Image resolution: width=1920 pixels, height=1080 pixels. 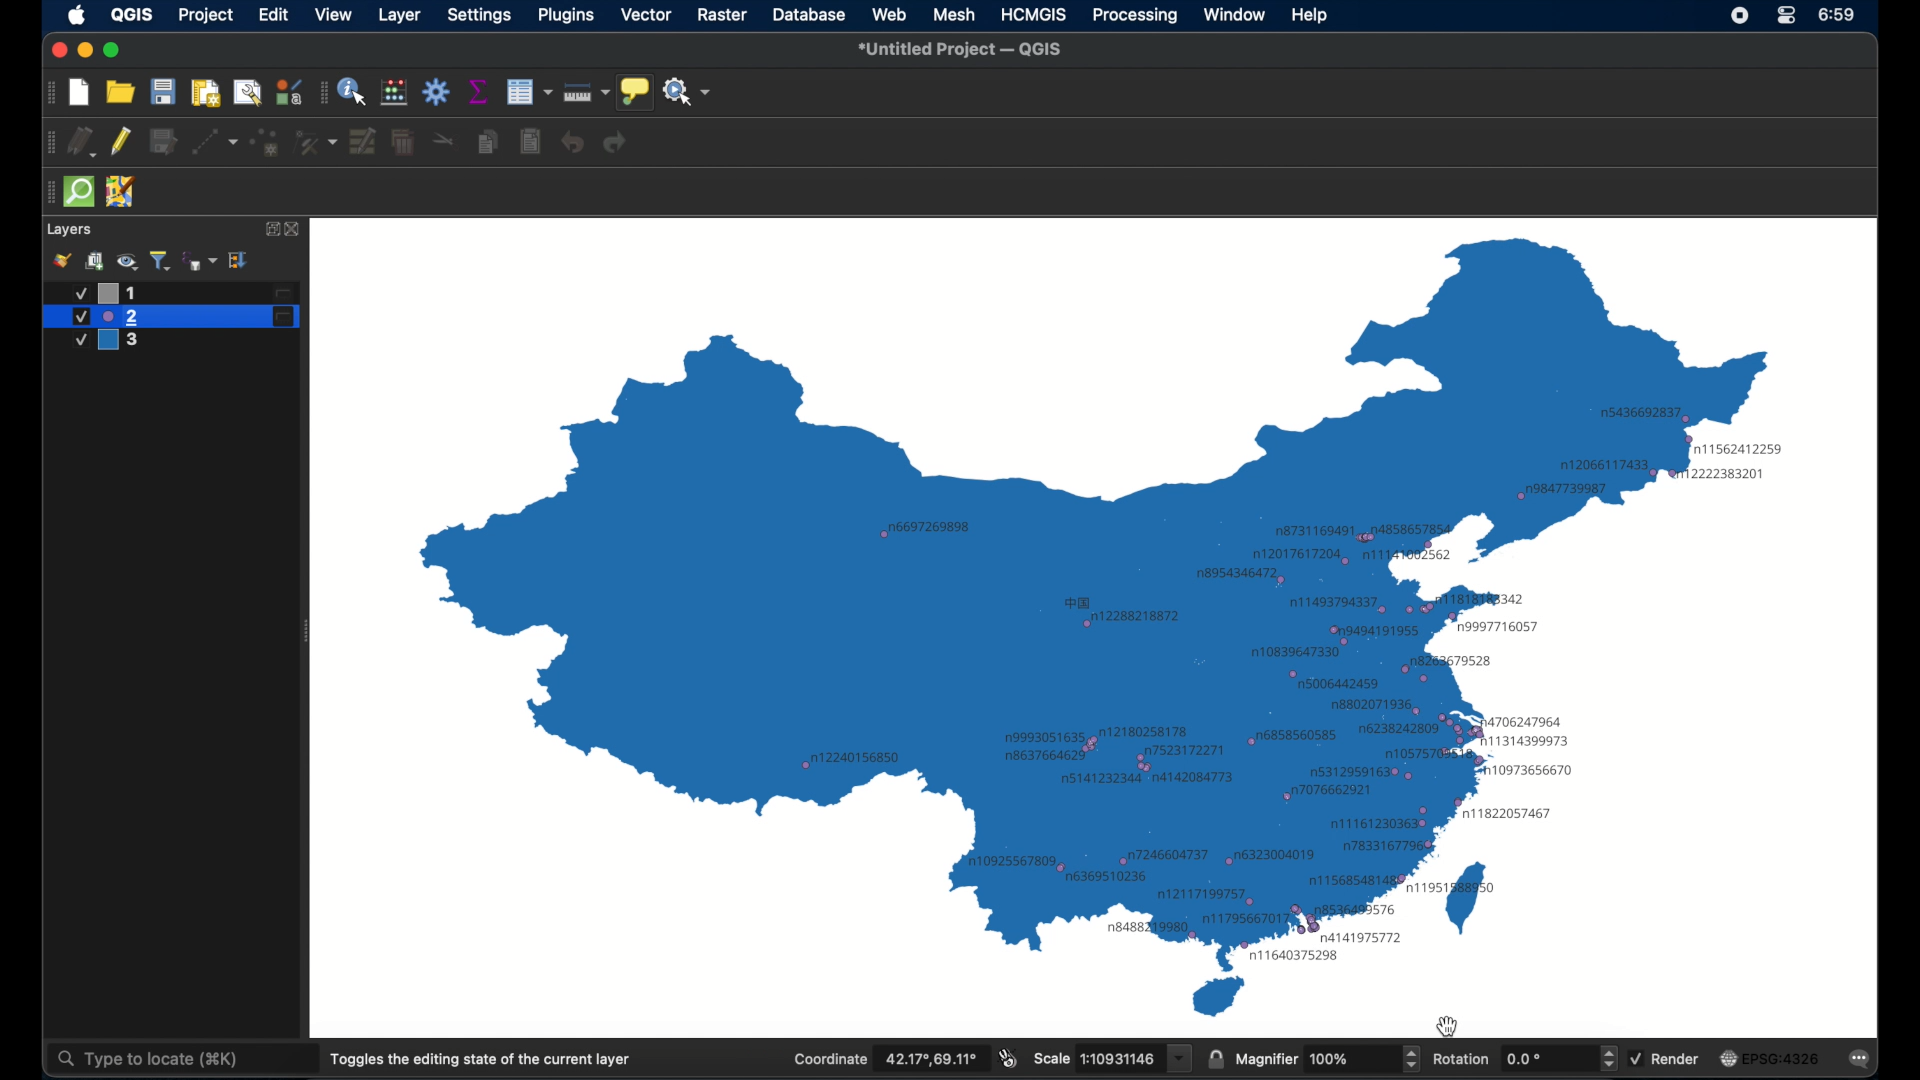 What do you see at coordinates (180, 293) in the screenshot?
I see `layer 1` at bounding box center [180, 293].